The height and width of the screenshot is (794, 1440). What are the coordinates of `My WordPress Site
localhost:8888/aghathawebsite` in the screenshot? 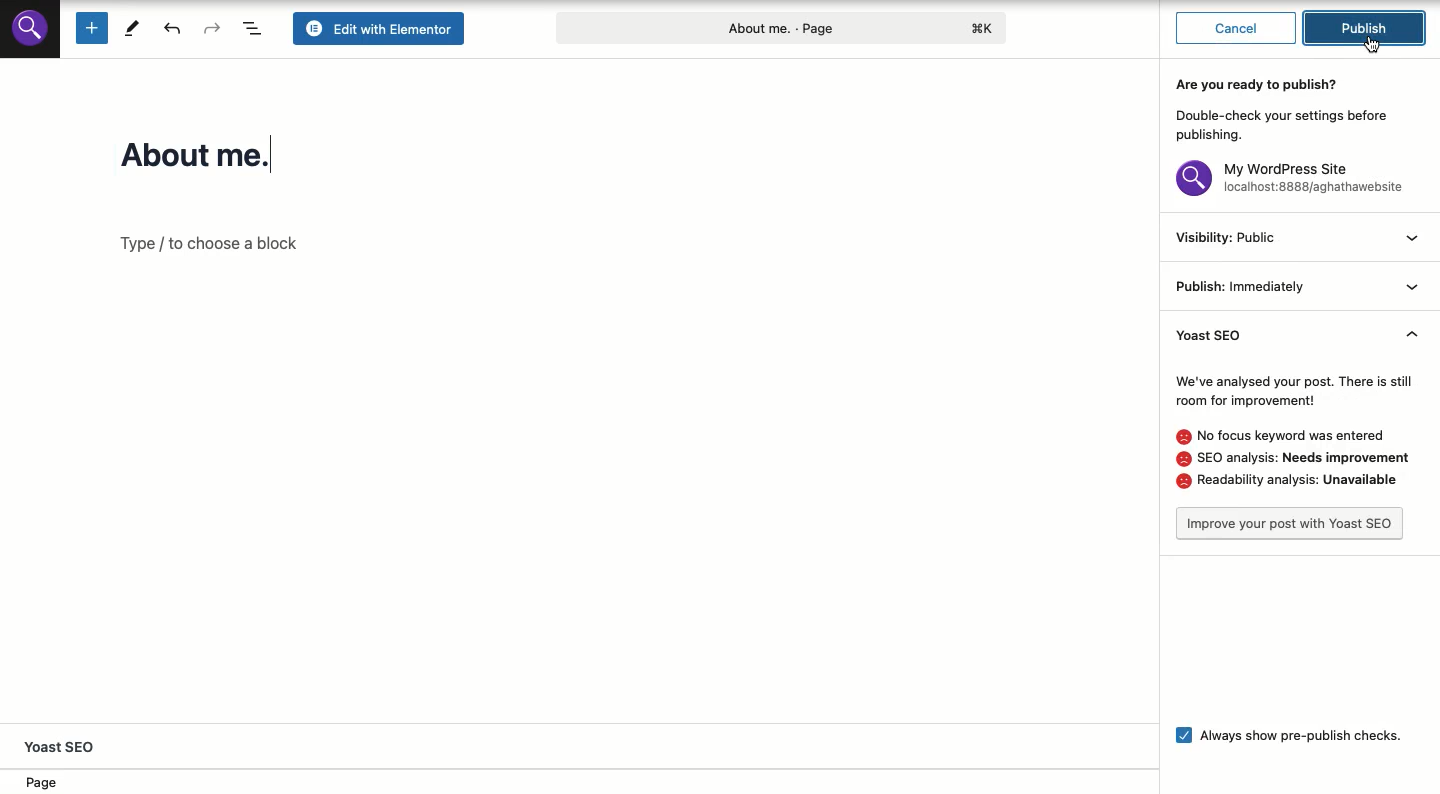 It's located at (1294, 181).